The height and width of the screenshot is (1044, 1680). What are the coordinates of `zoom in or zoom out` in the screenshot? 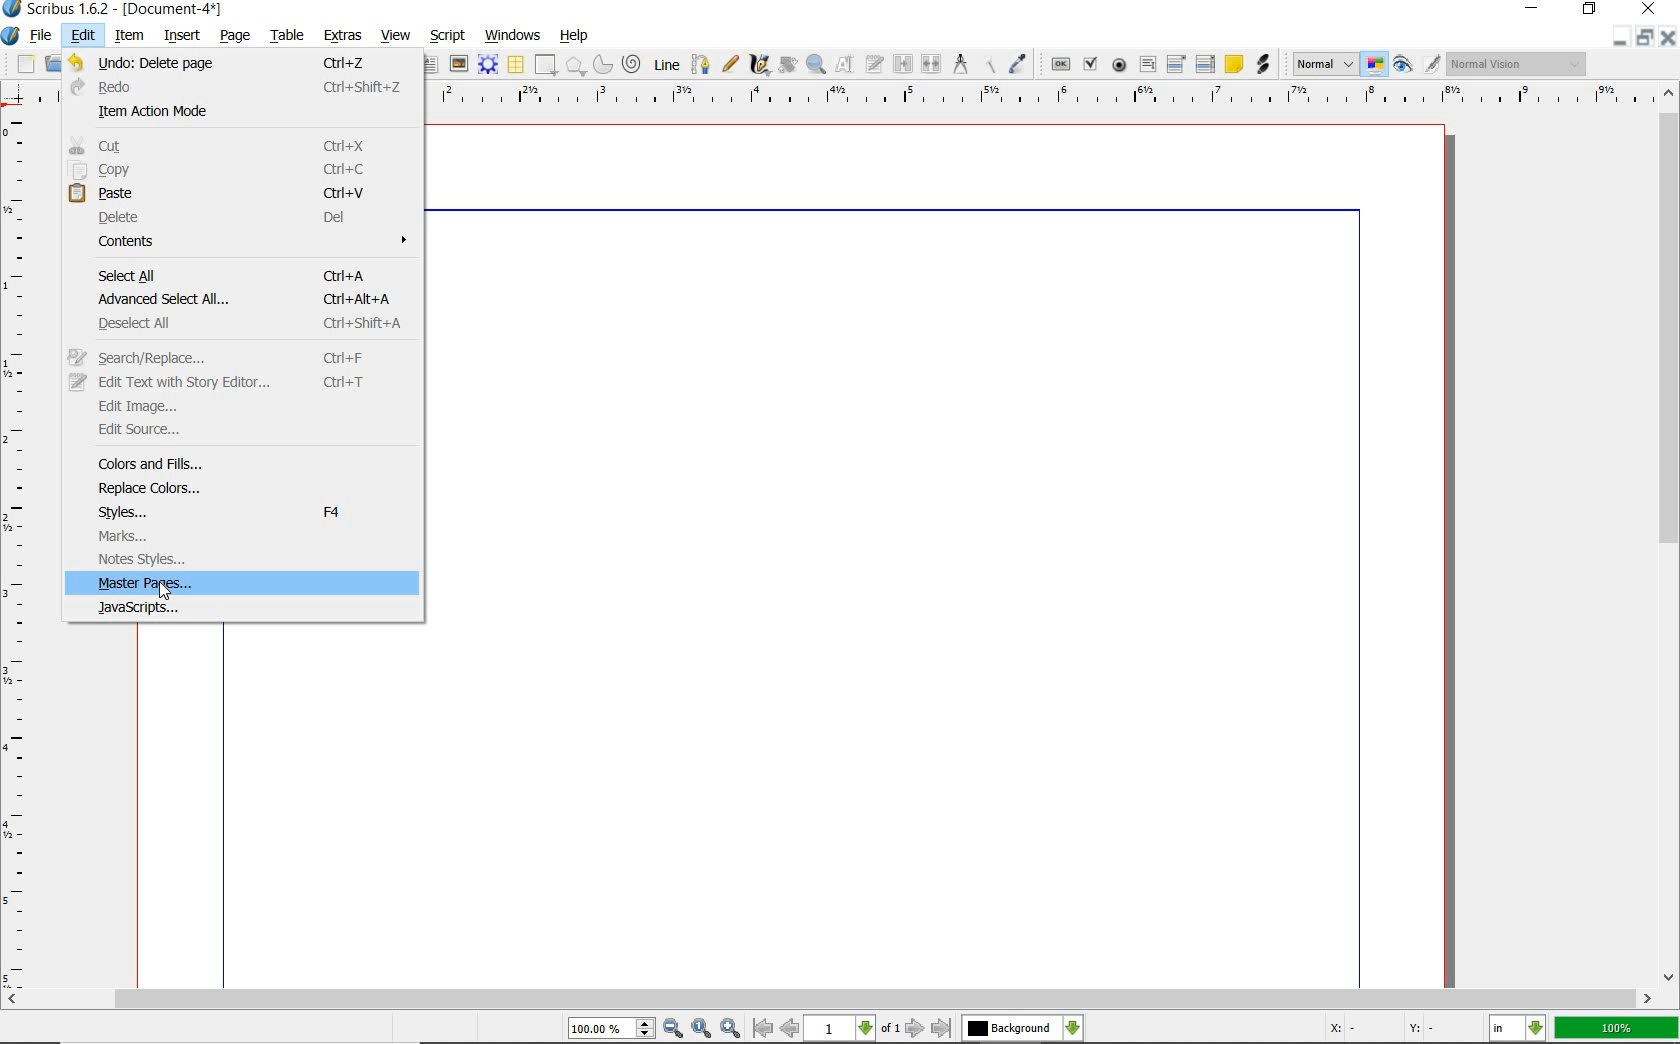 It's located at (816, 64).